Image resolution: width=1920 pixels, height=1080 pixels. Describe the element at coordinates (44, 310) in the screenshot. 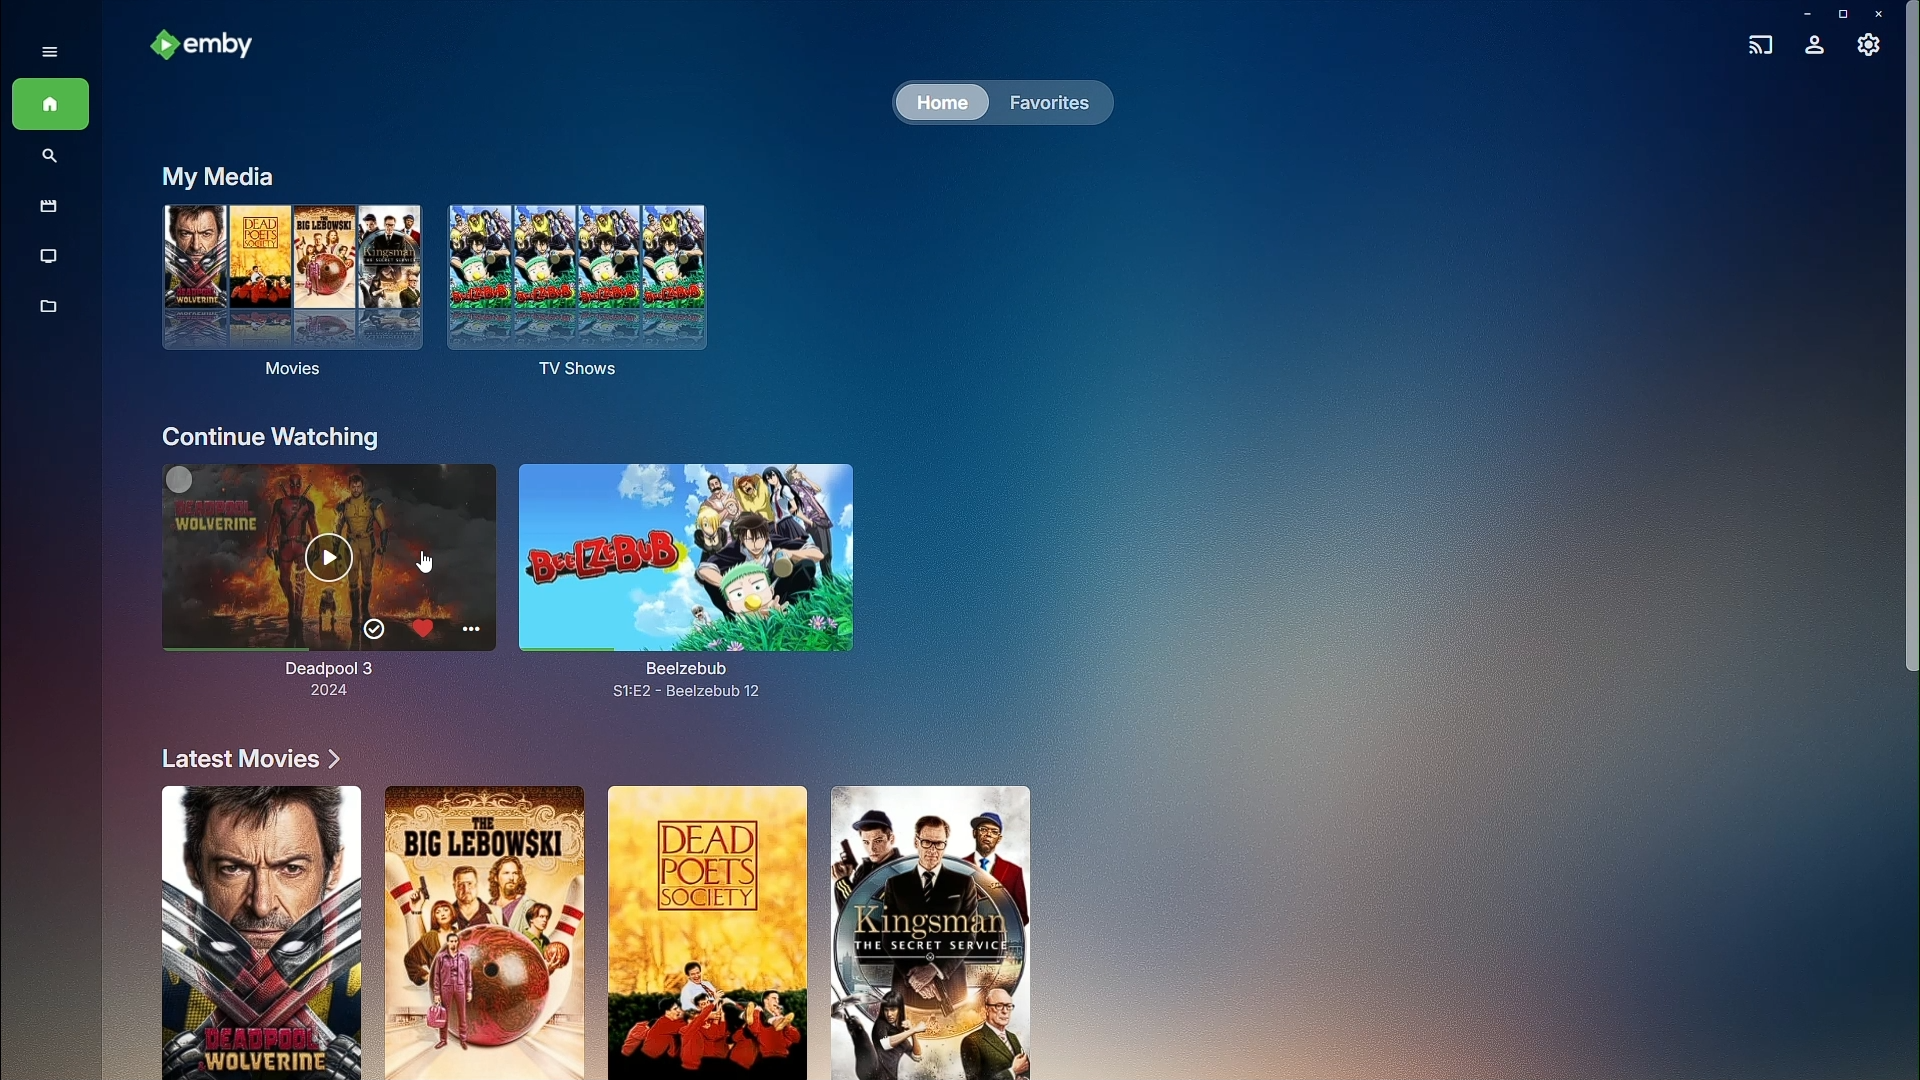

I see `Metadata` at that location.